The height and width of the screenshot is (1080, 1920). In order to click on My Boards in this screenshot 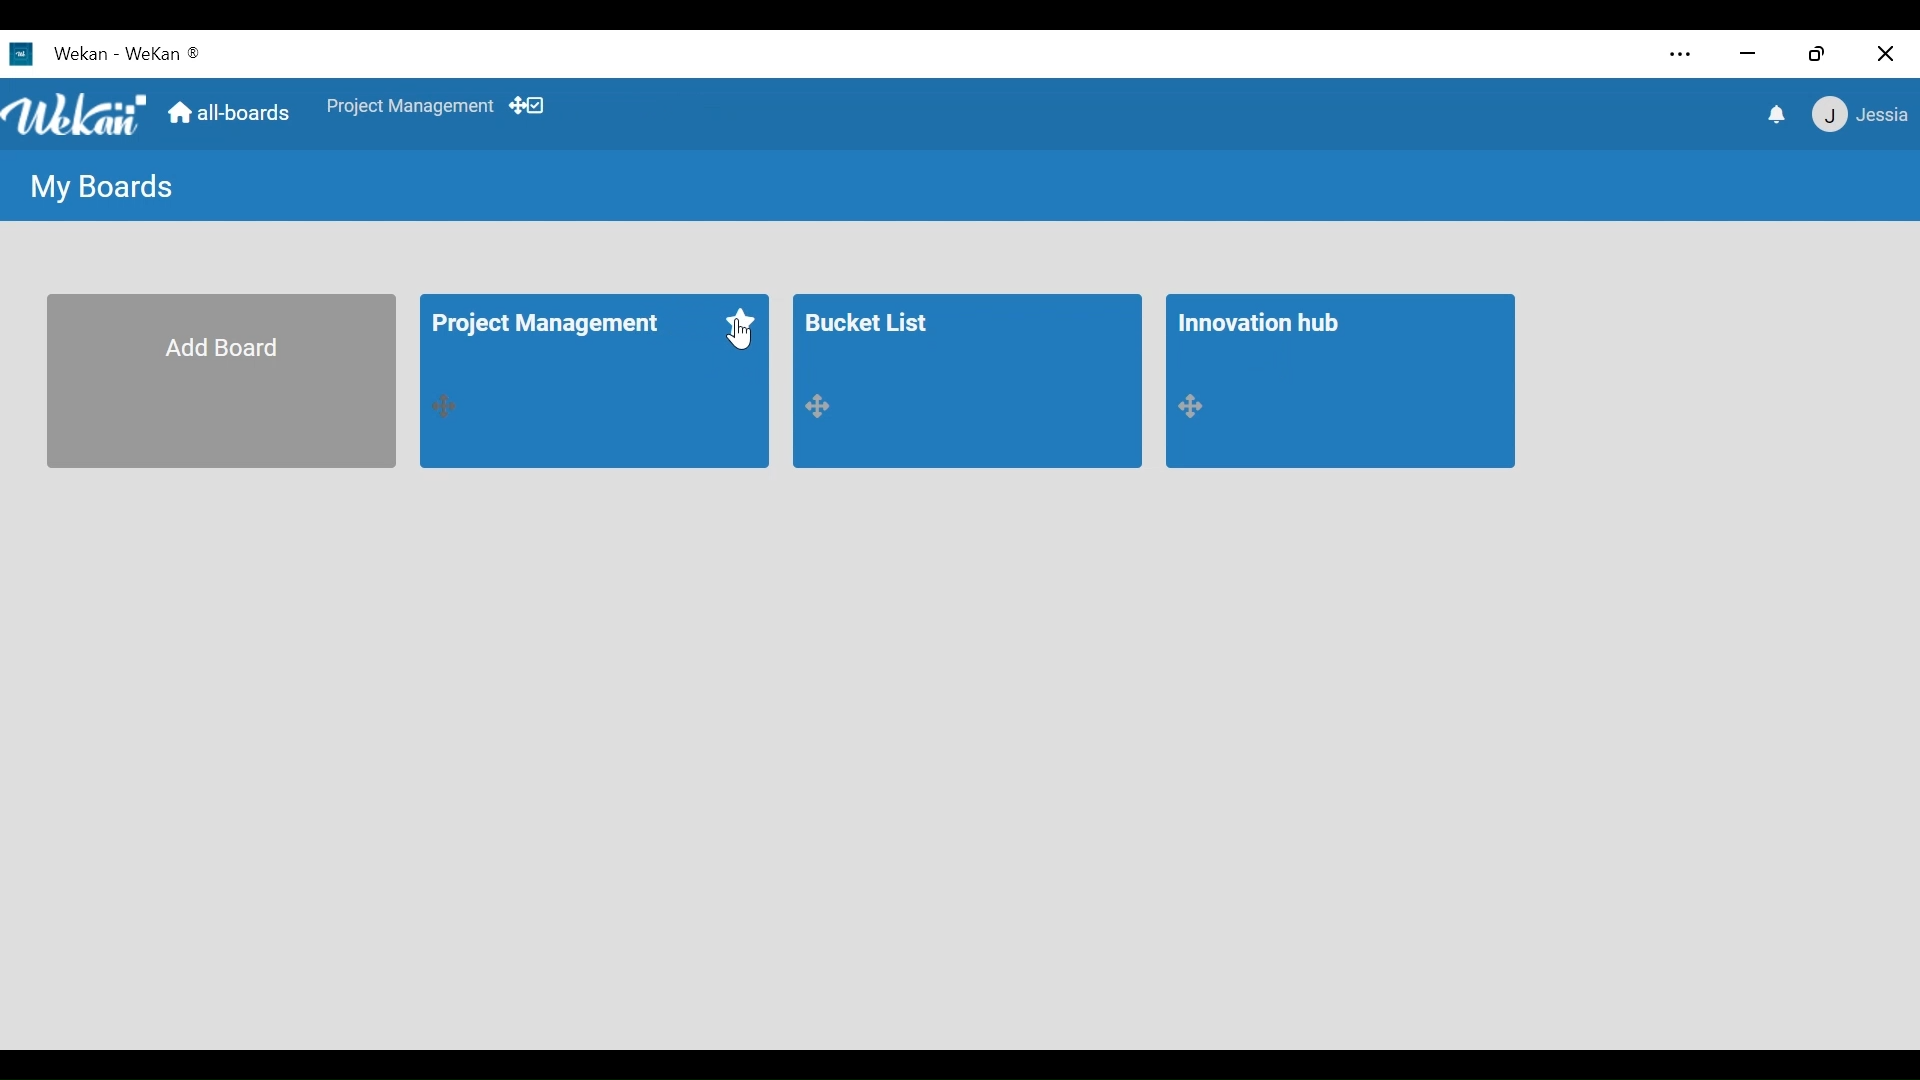, I will do `click(104, 189)`.